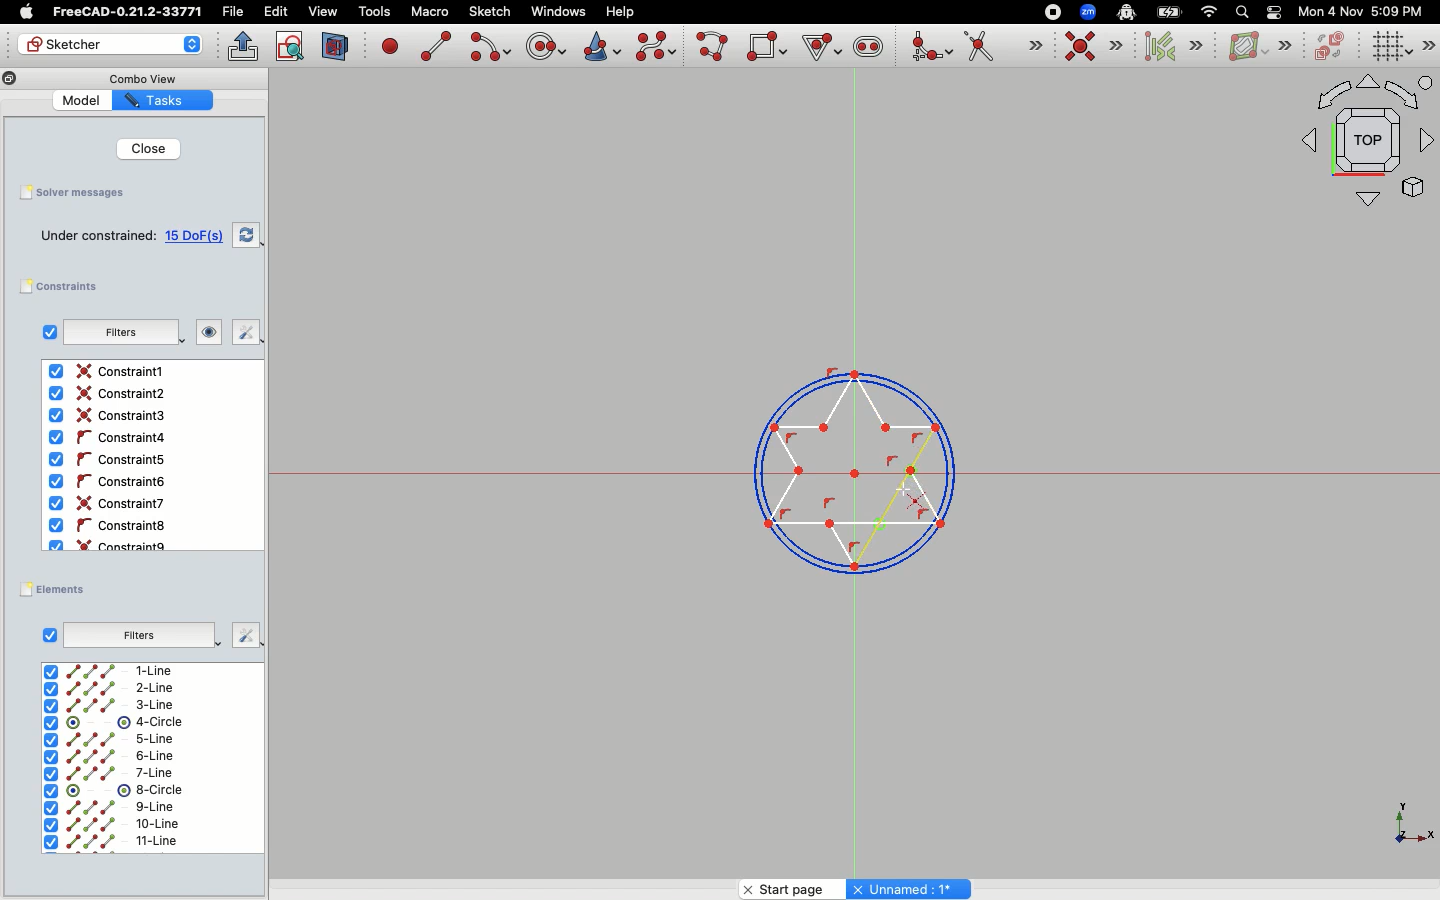  What do you see at coordinates (1427, 45) in the screenshot?
I see `Sketch editor tools` at bounding box center [1427, 45].